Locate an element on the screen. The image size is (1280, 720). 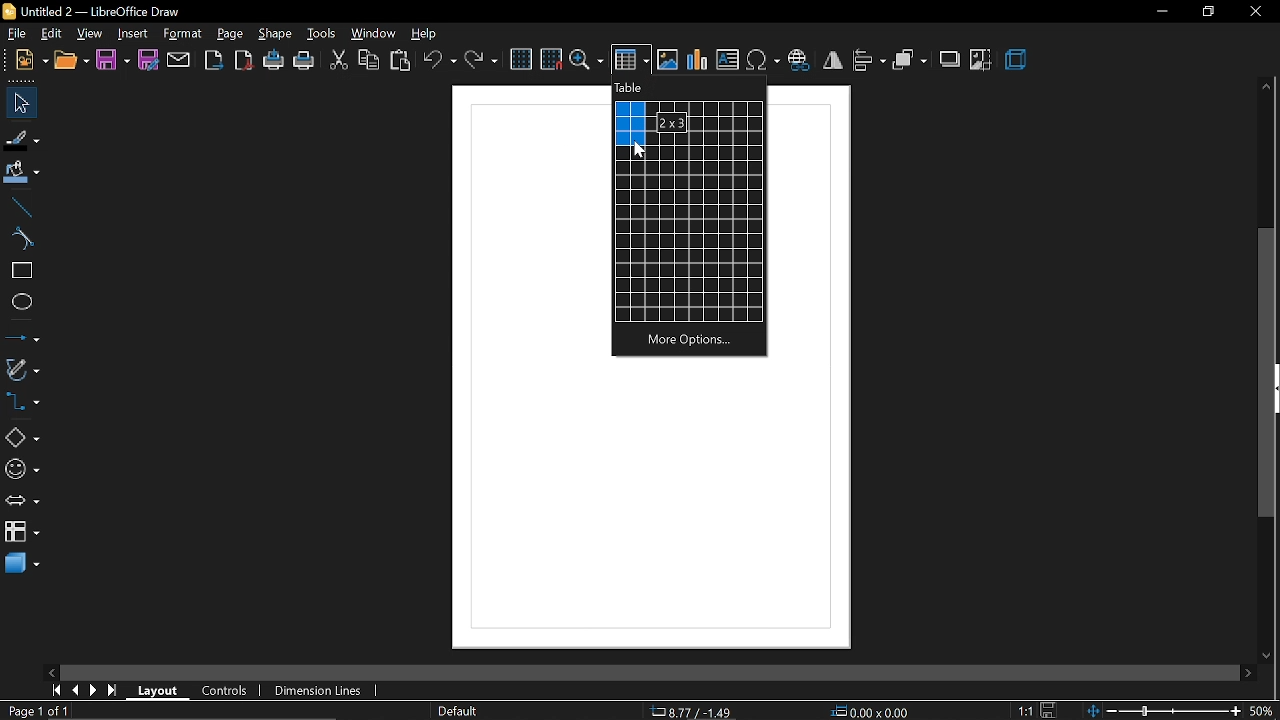
zoom change is located at coordinates (1162, 712).